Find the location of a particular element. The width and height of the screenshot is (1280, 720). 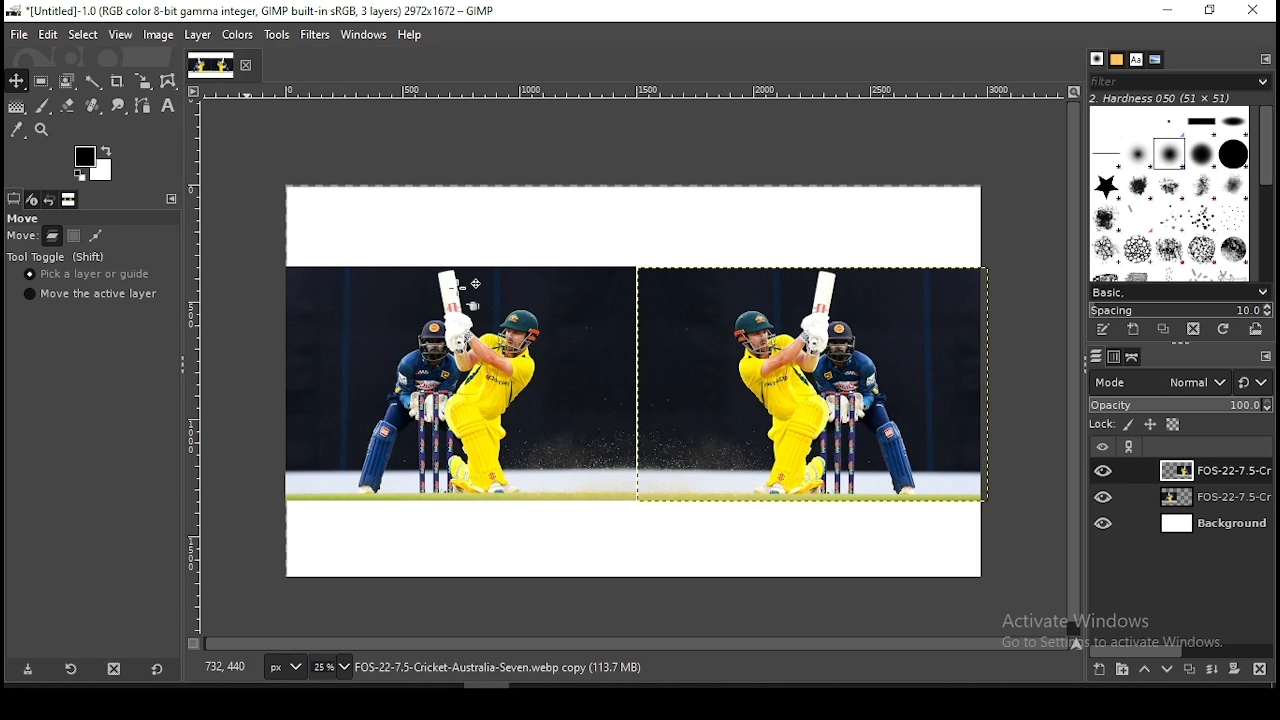

layer  is located at coordinates (1212, 499).